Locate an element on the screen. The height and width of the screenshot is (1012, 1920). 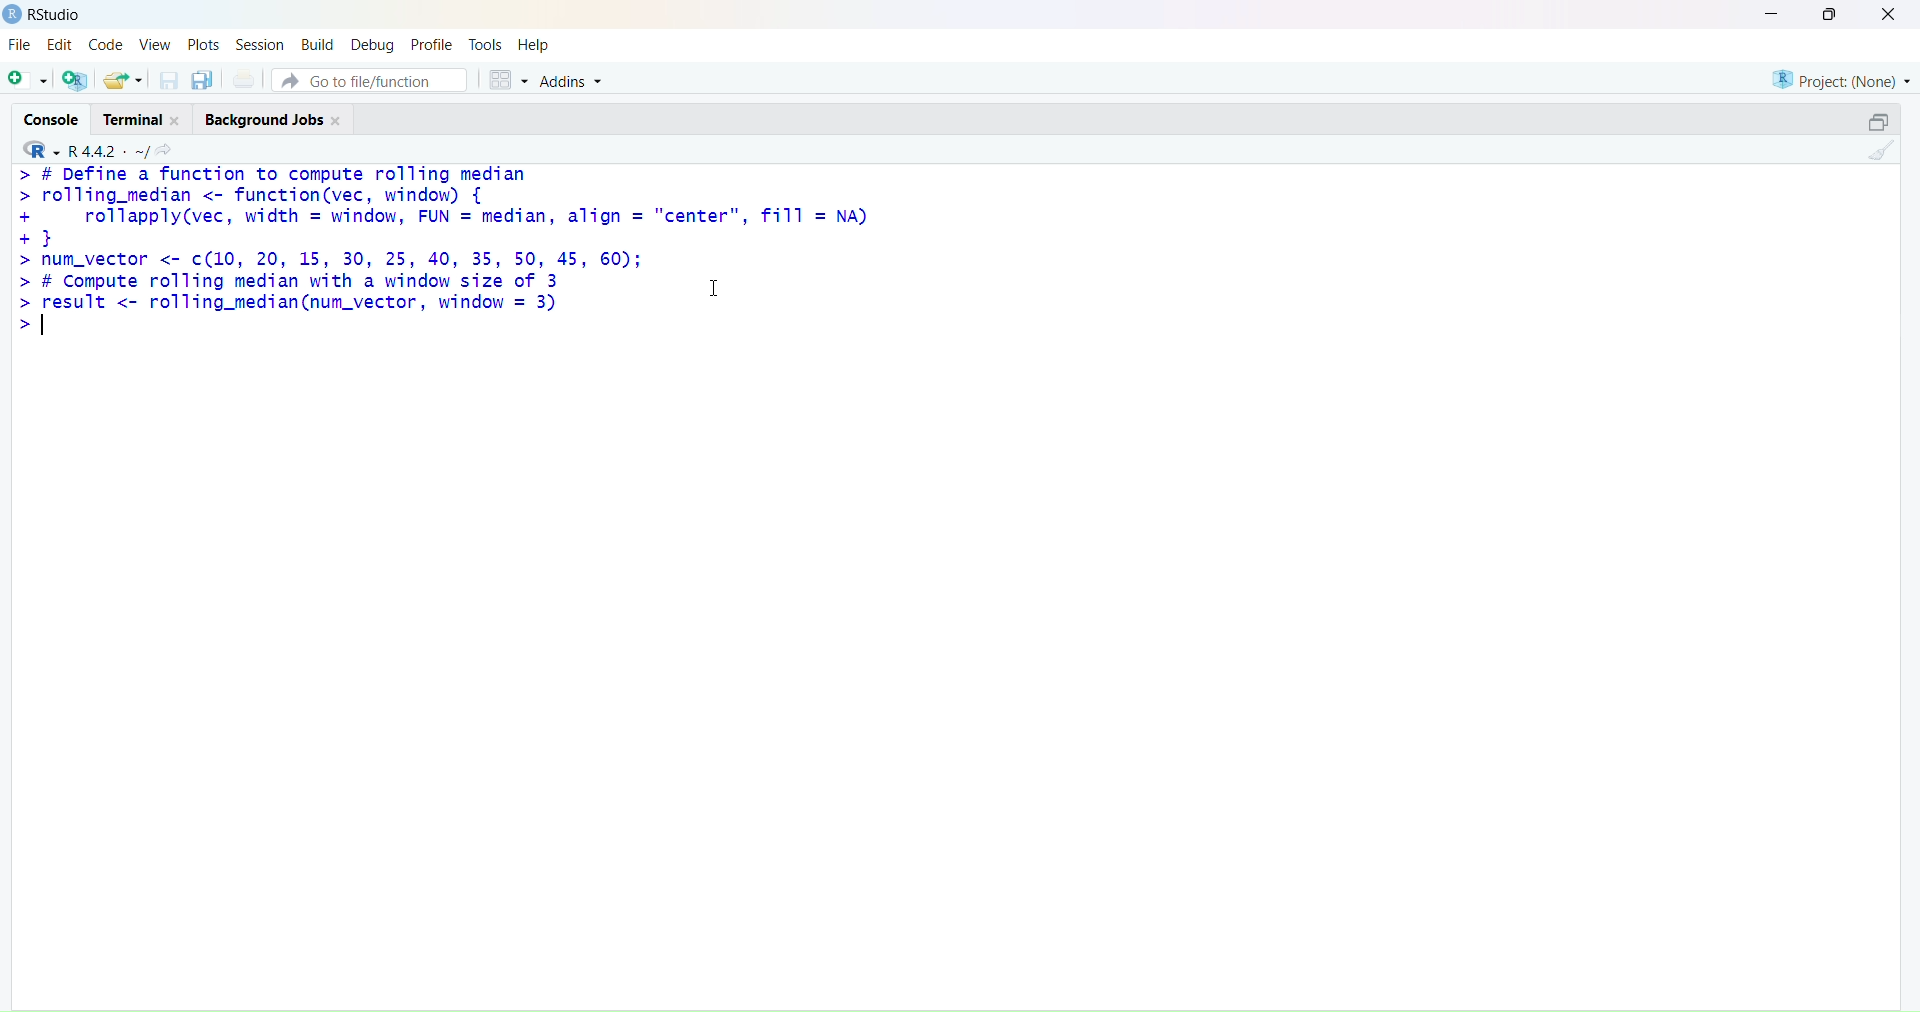
save is located at coordinates (172, 80).